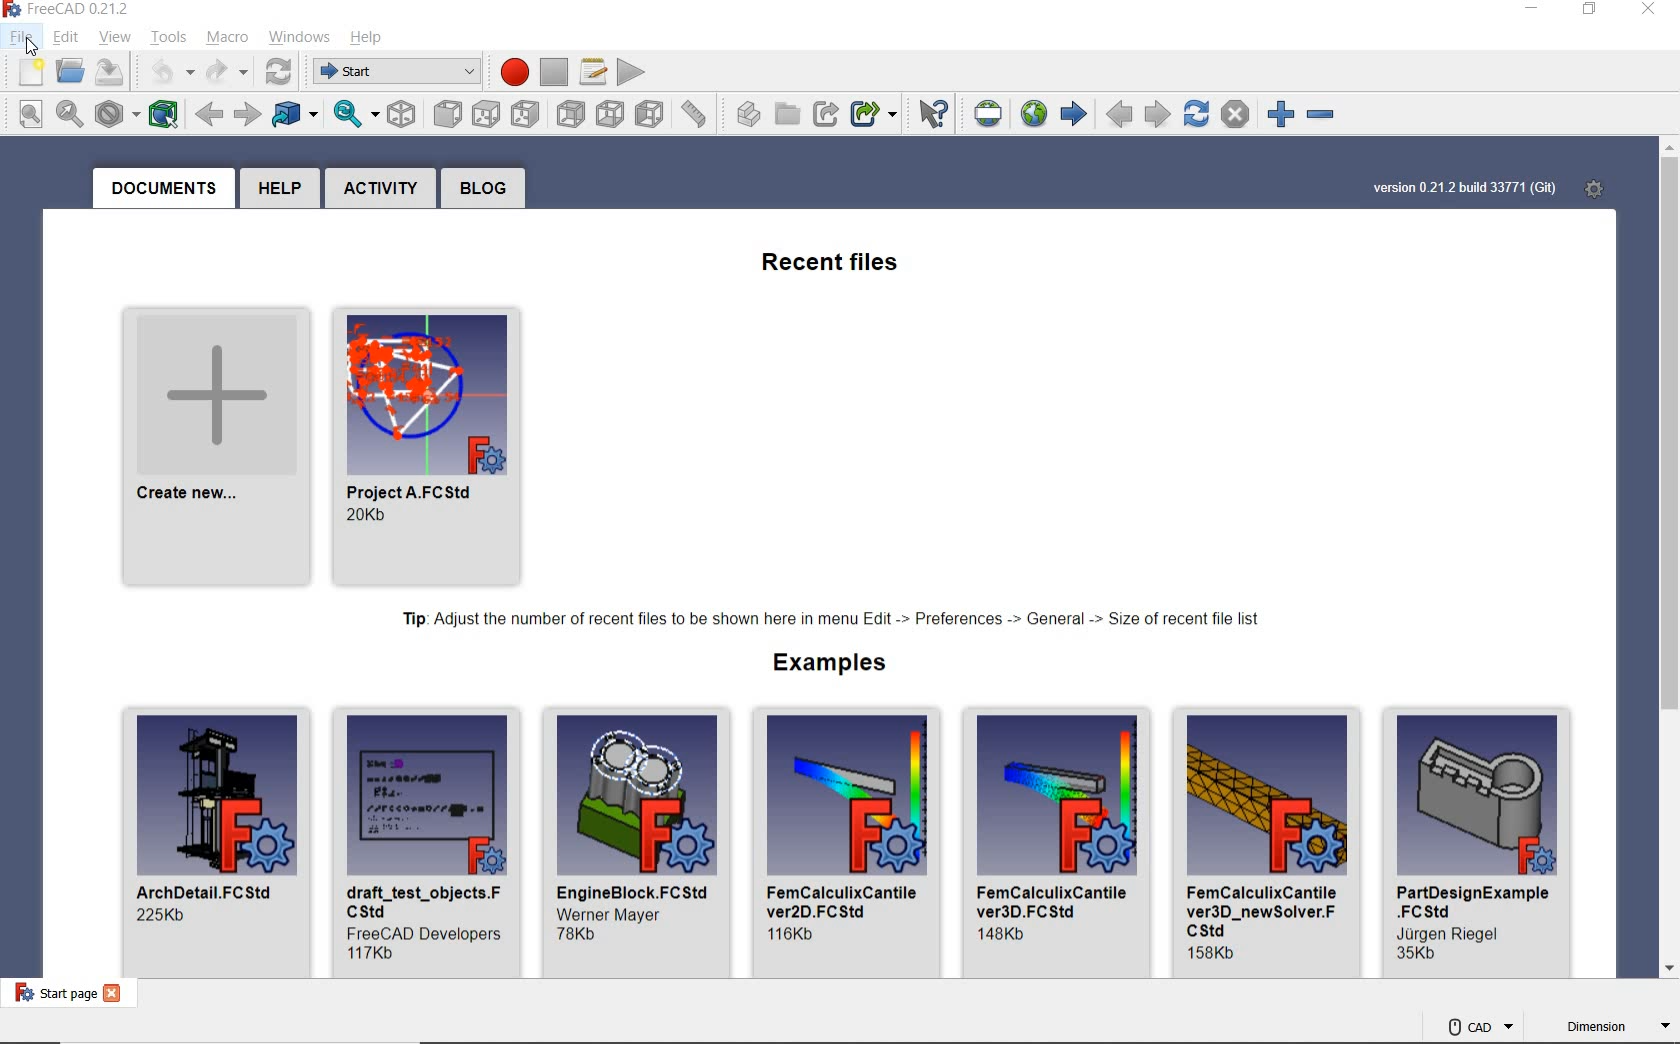  What do you see at coordinates (553, 71) in the screenshot?
I see `STOP MACRO RECORDING` at bounding box center [553, 71].